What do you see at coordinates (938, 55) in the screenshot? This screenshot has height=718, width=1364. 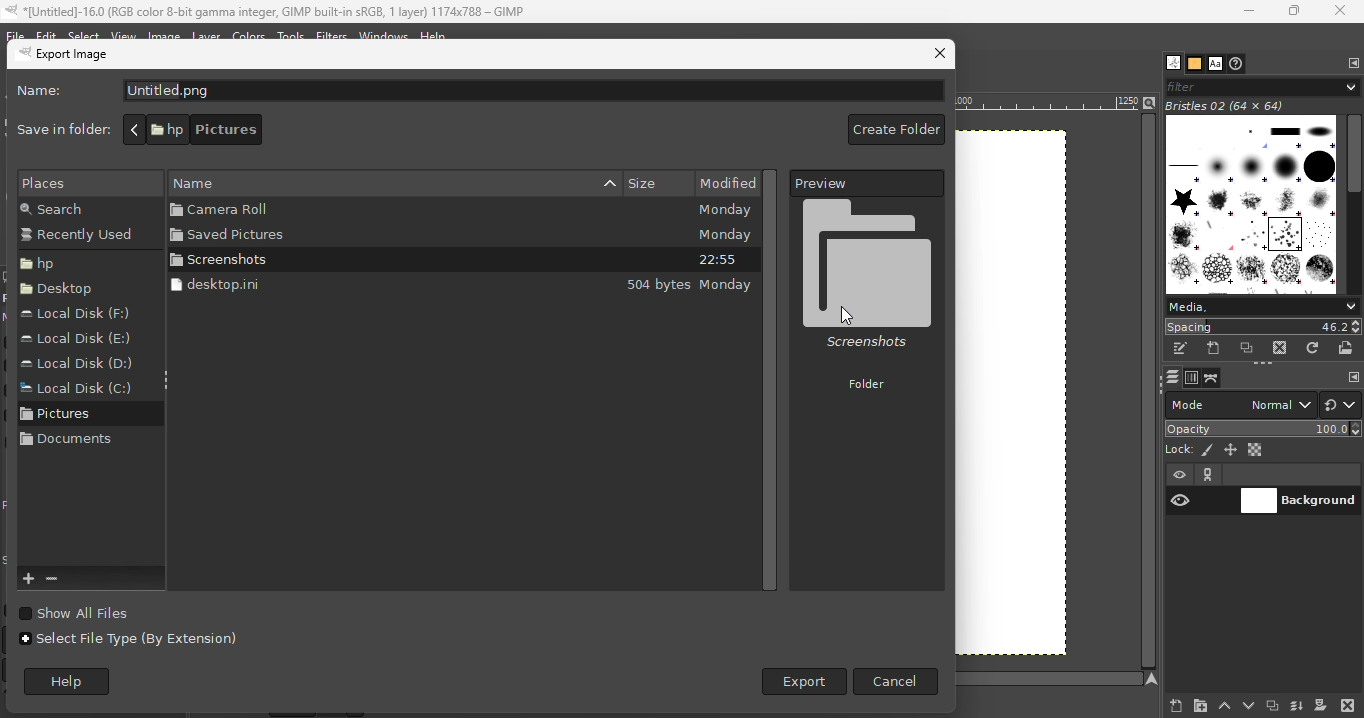 I see `Close` at bounding box center [938, 55].